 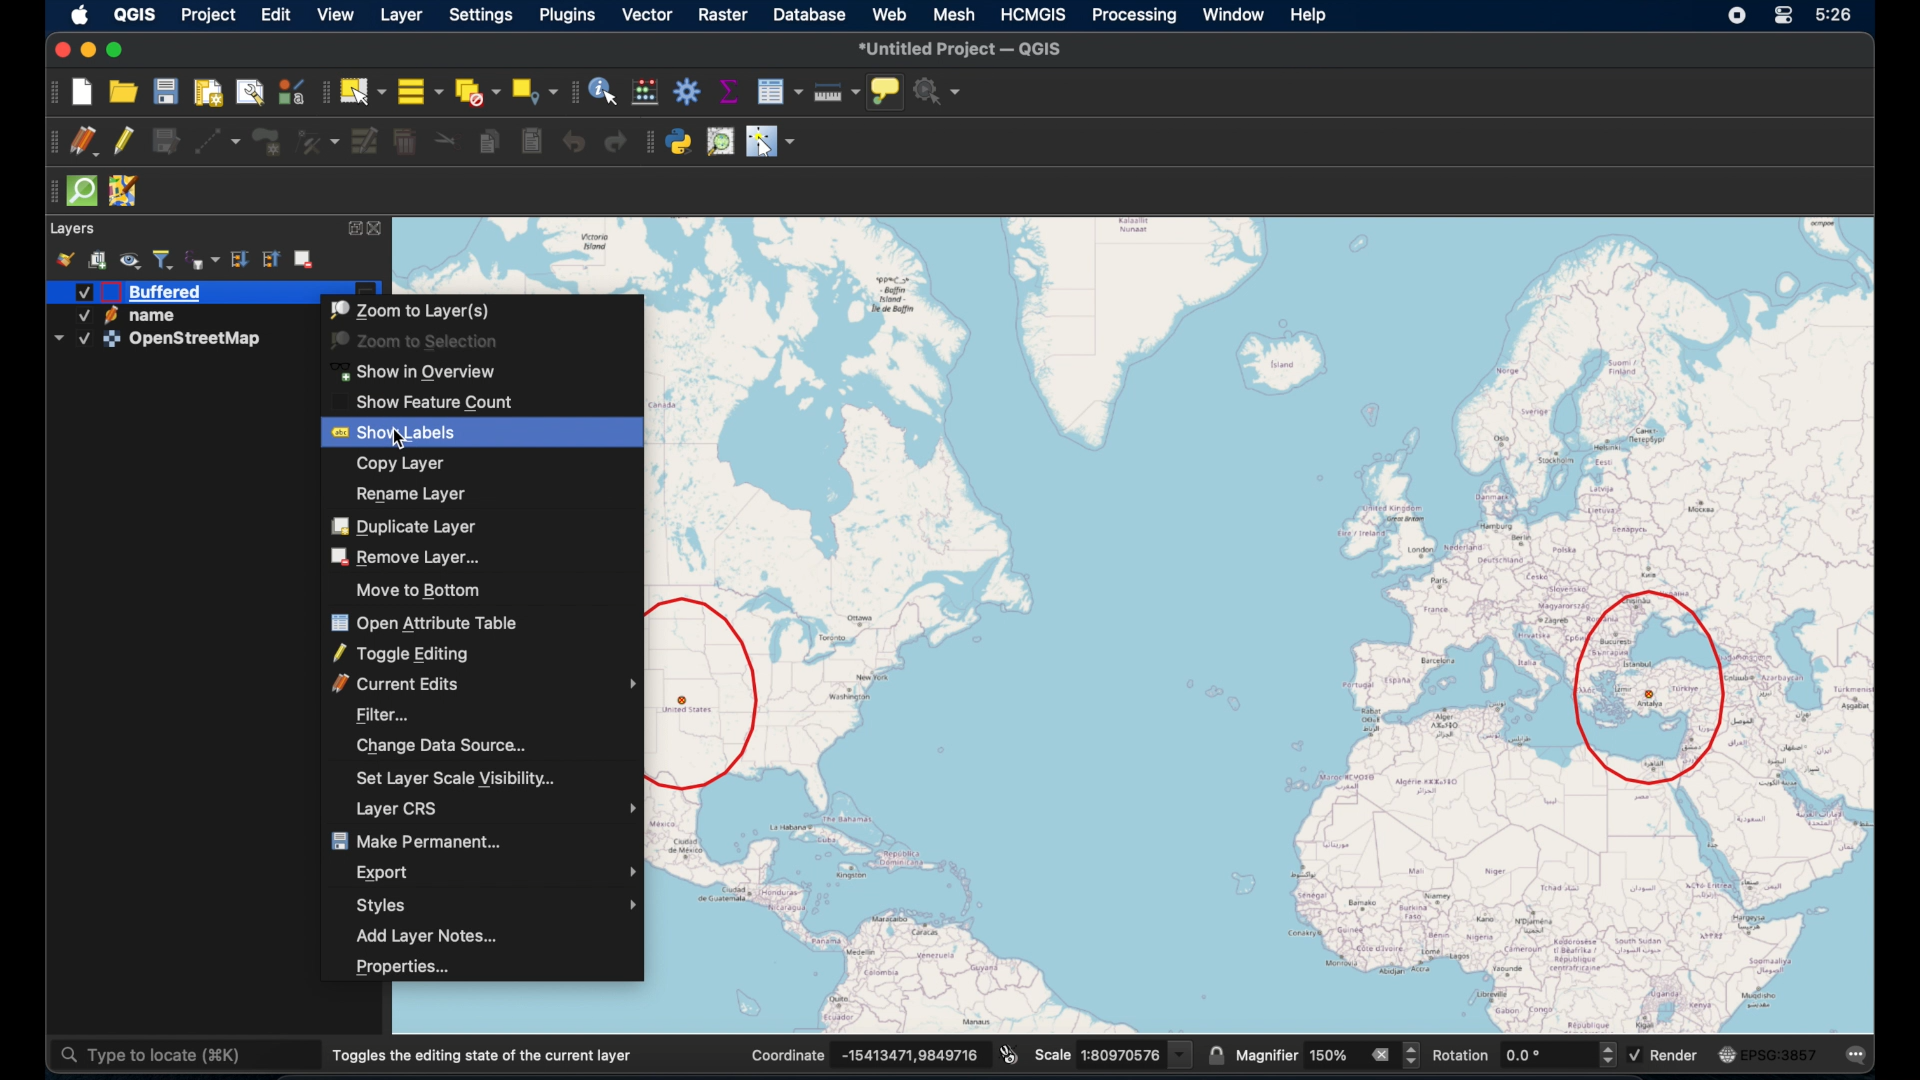 What do you see at coordinates (401, 432) in the screenshot?
I see `show labels` at bounding box center [401, 432].